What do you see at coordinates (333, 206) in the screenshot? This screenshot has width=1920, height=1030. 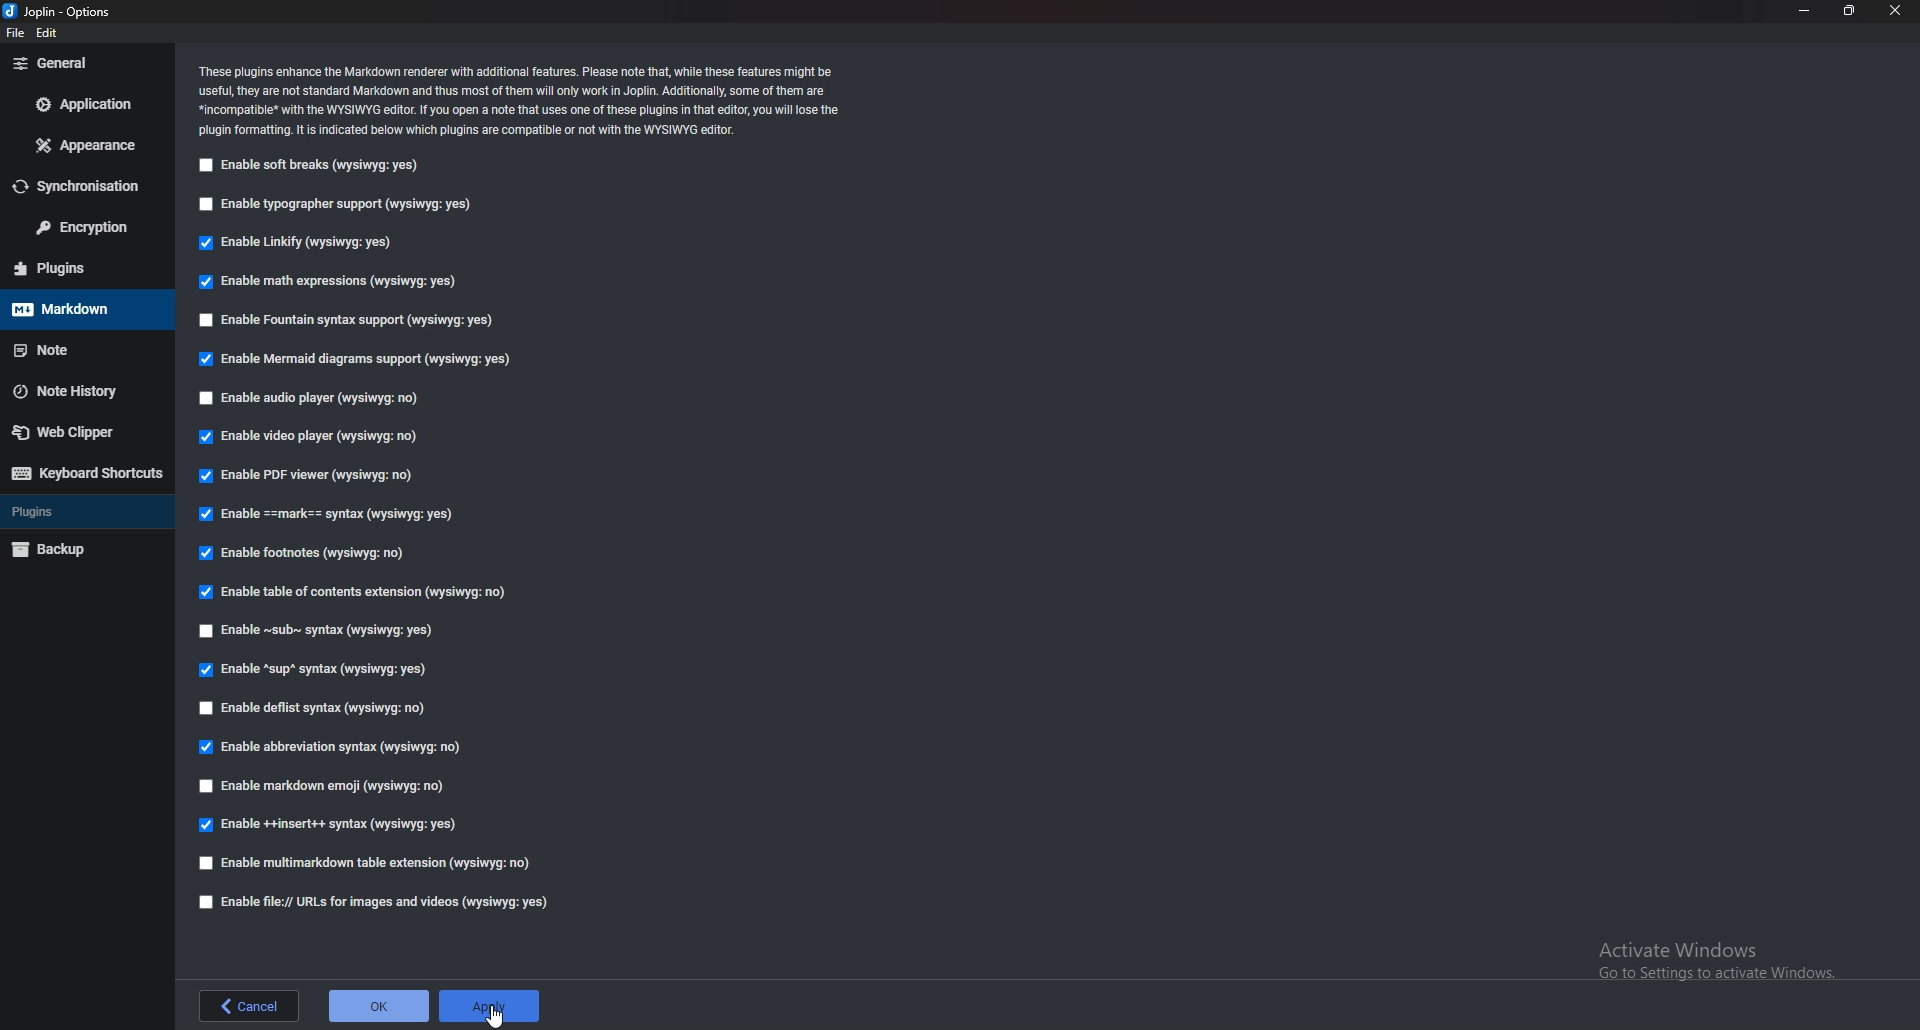 I see `Enable typographer support` at bounding box center [333, 206].